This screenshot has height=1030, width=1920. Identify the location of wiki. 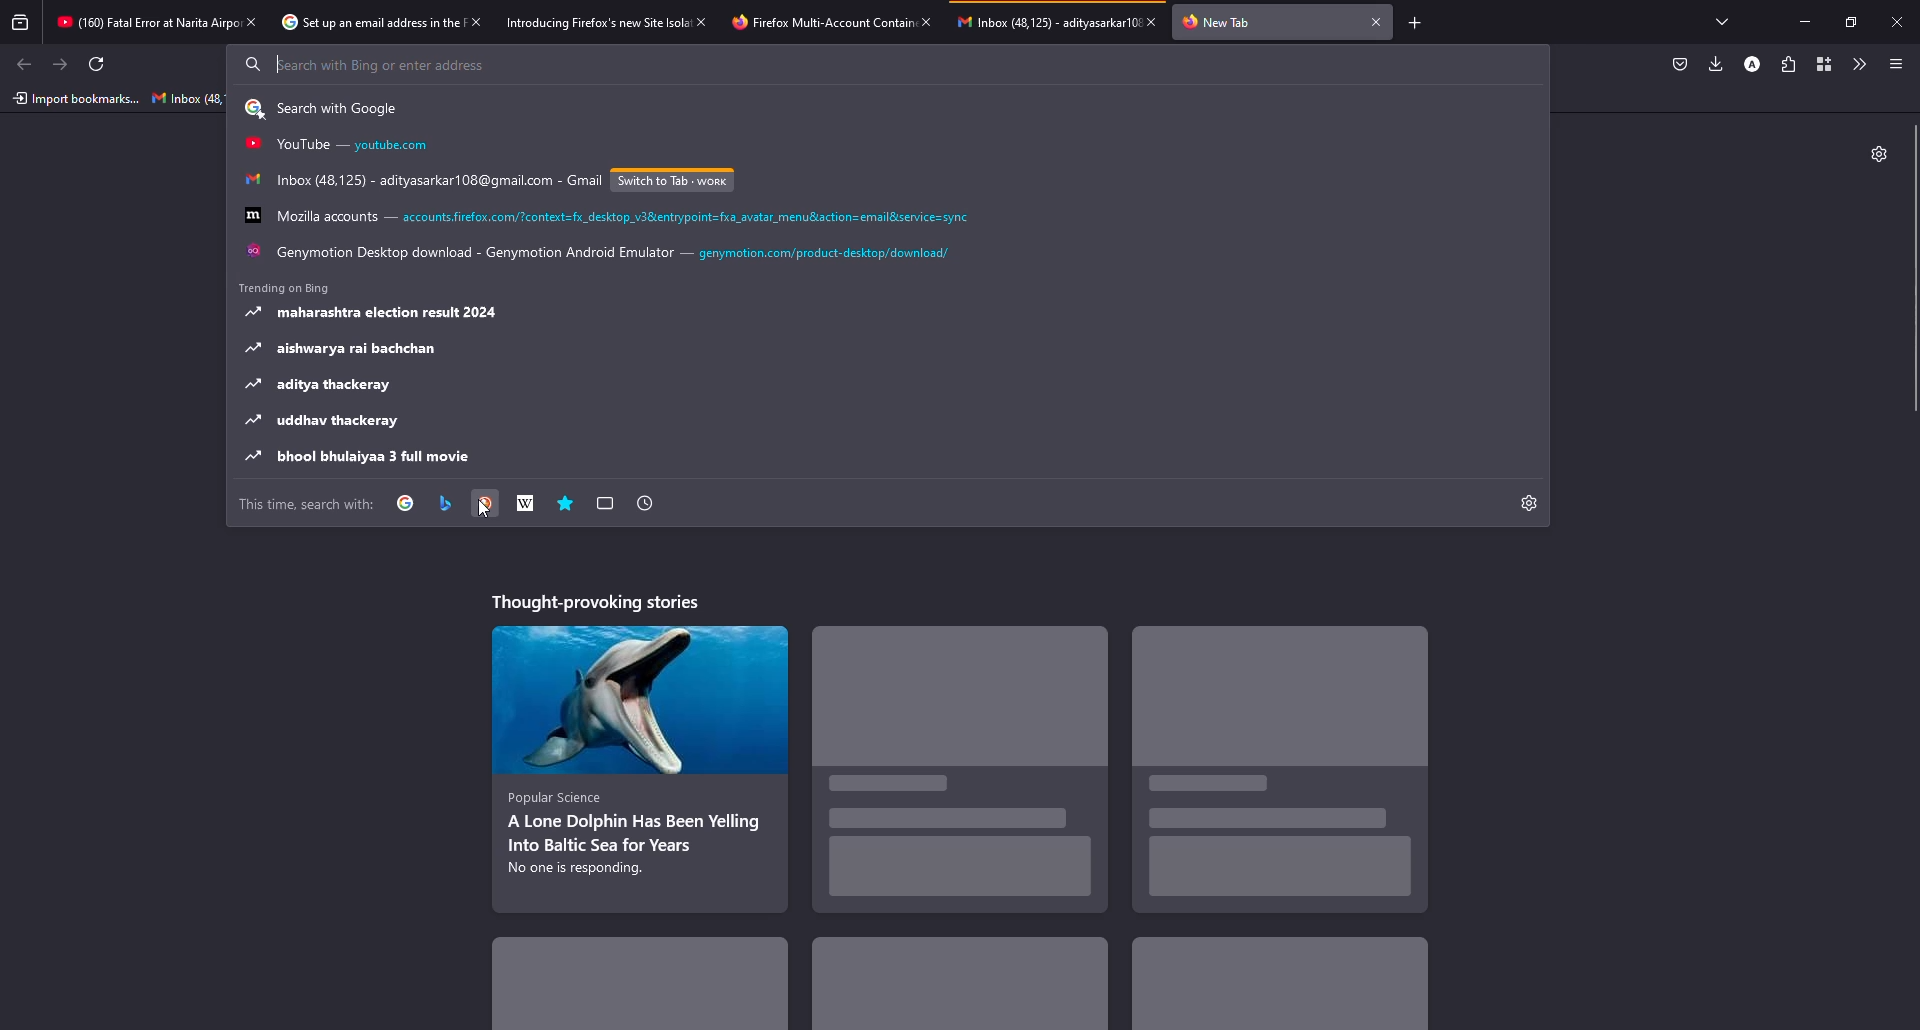
(525, 503).